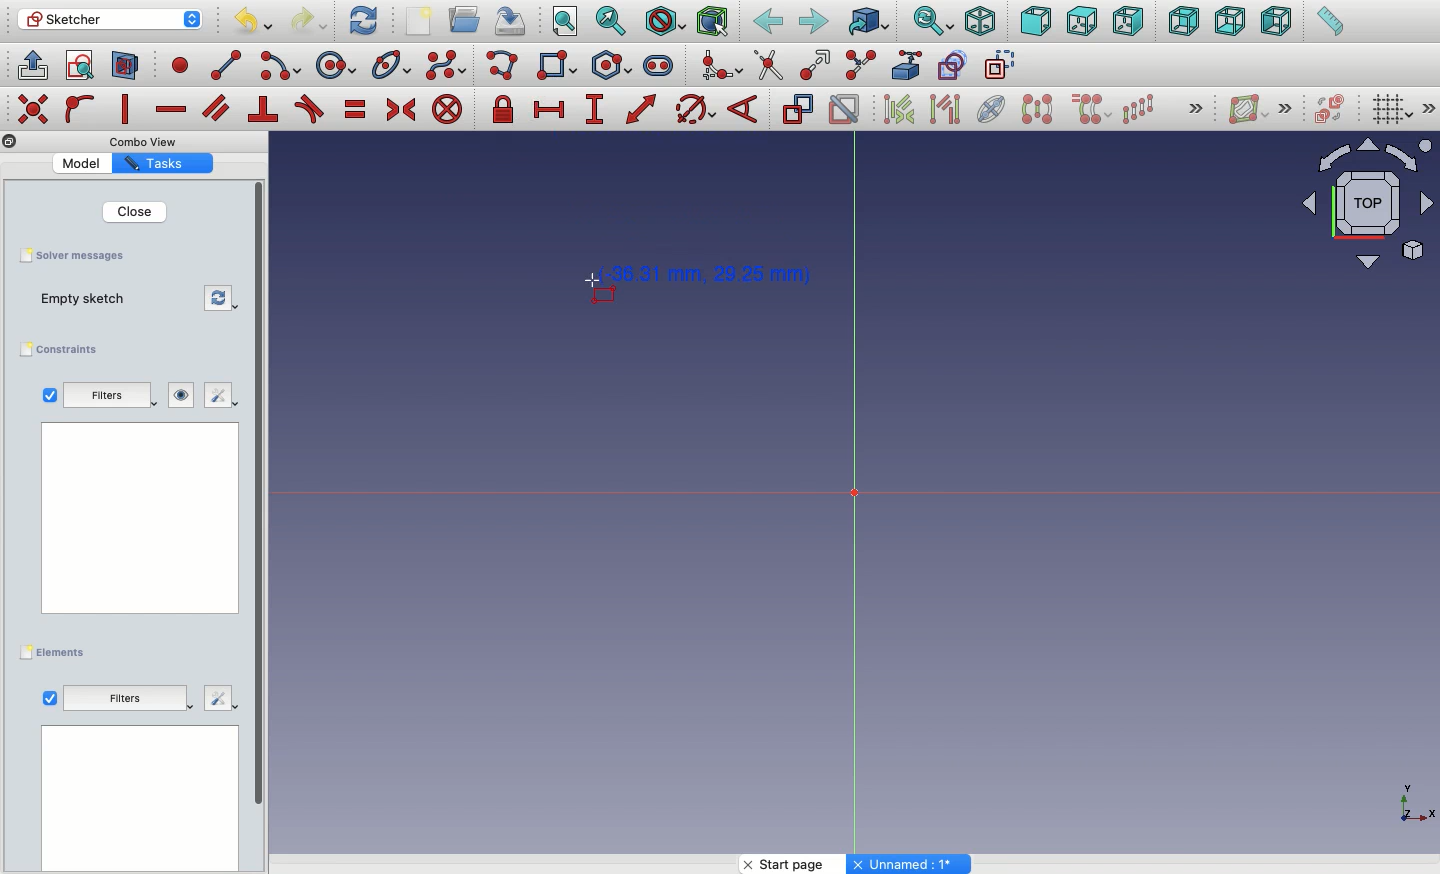 This screenshot has height=874, width=1440. I want to click on arc, so click(282, 66).